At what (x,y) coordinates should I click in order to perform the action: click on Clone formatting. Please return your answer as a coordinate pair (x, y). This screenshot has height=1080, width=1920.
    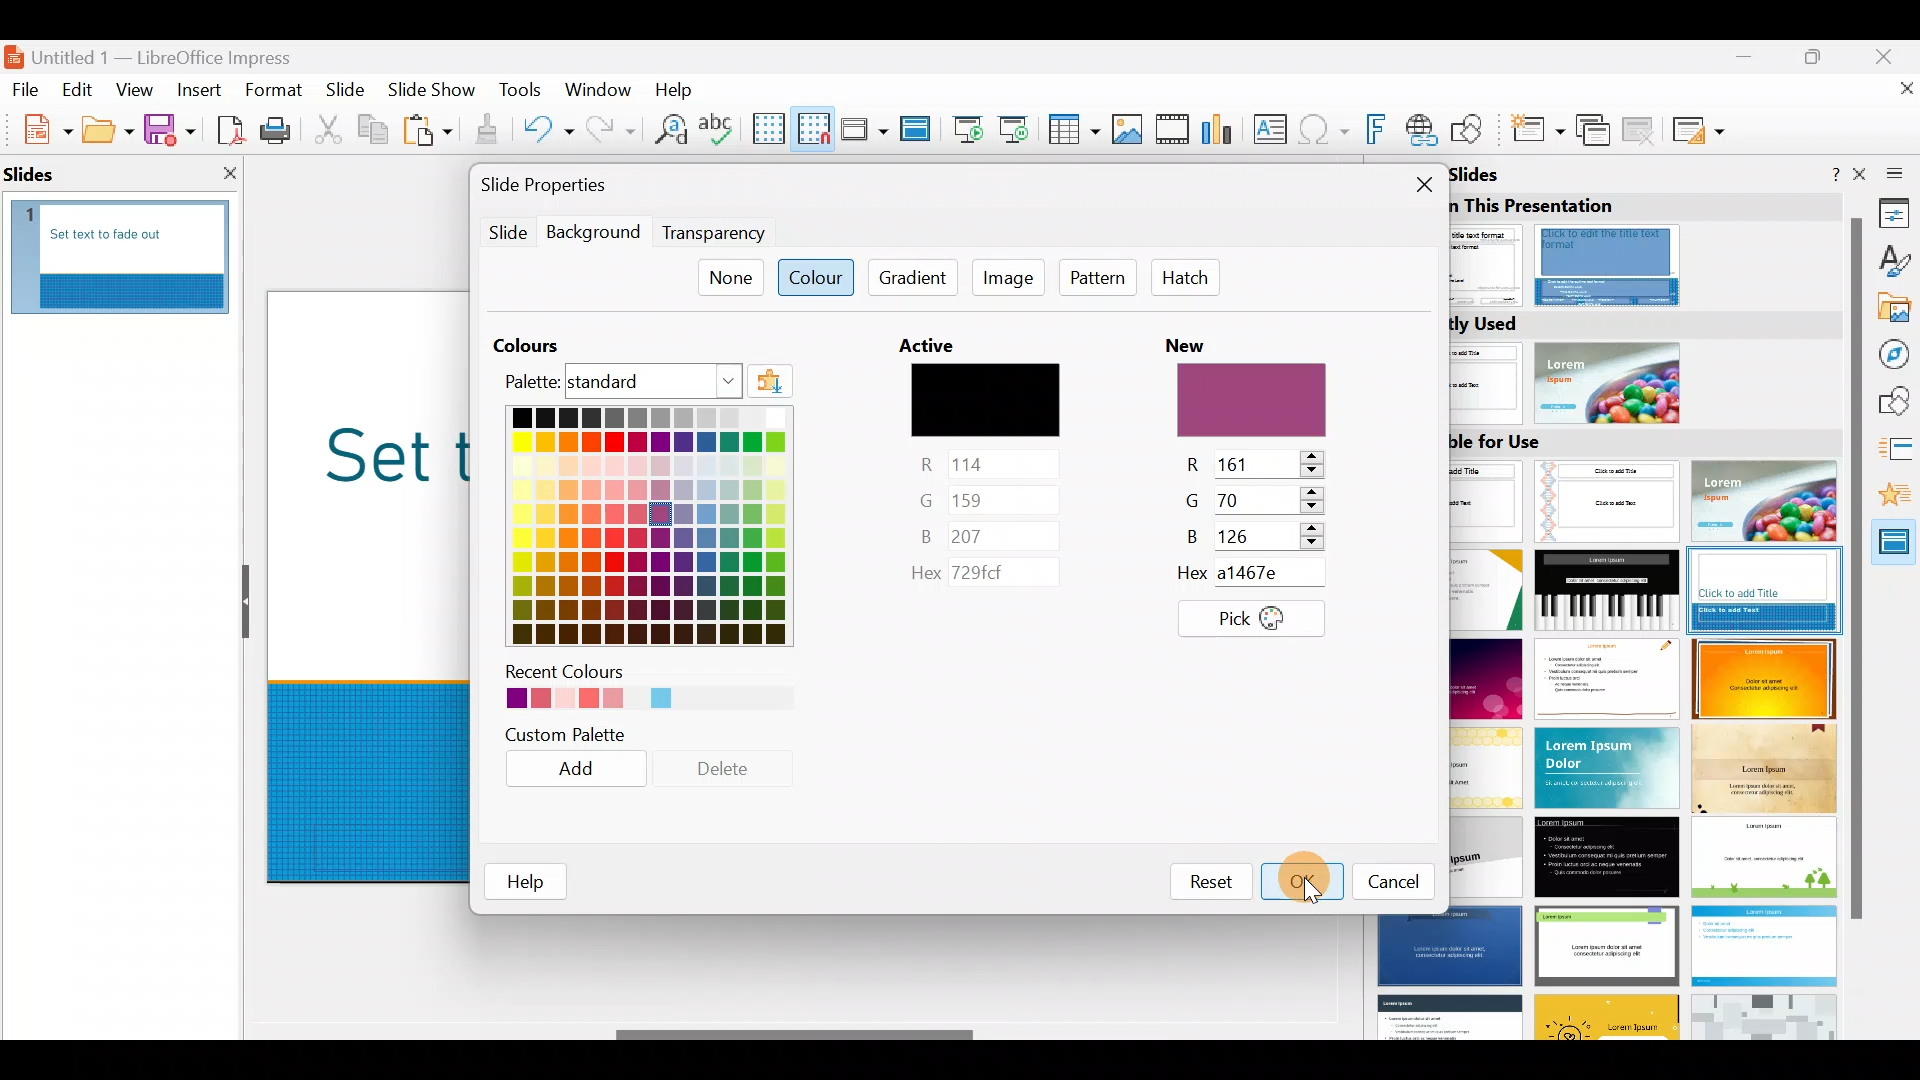
    Looking at the image, I should click on (490, 130).